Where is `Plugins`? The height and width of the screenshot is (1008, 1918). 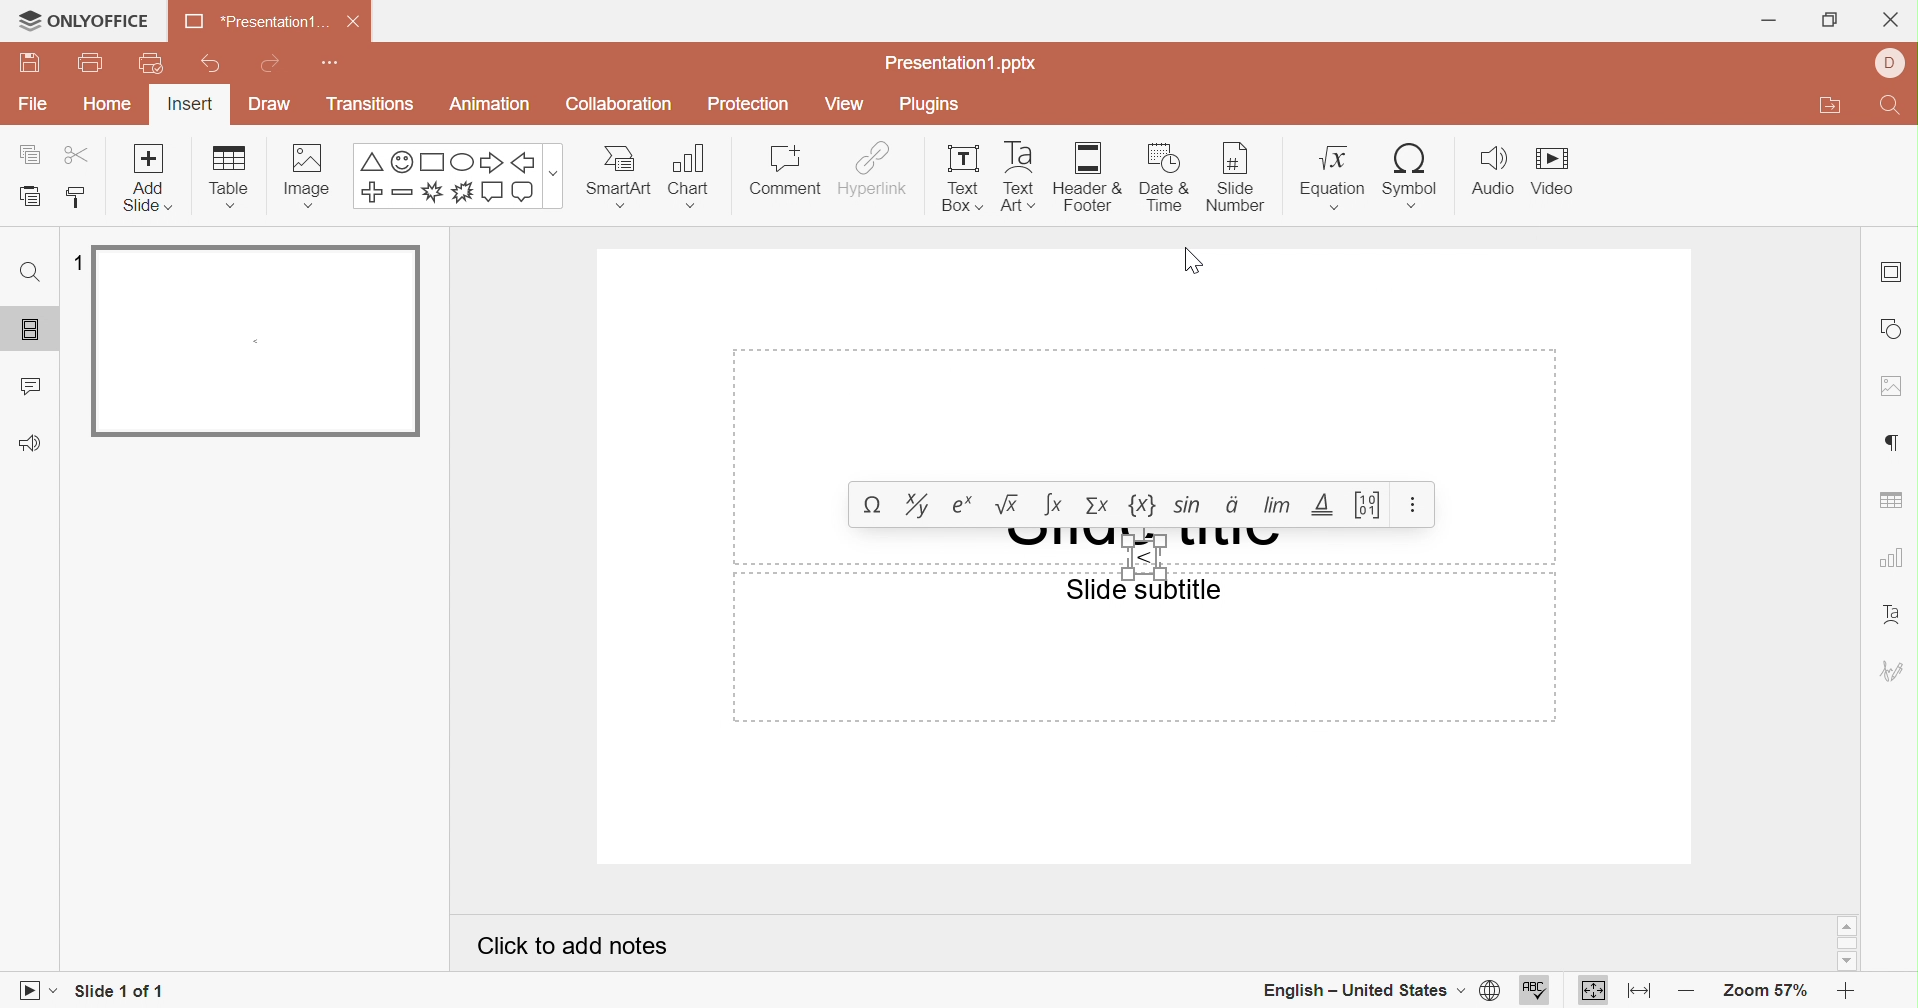
Plugins is located at coordinates (927, 106).